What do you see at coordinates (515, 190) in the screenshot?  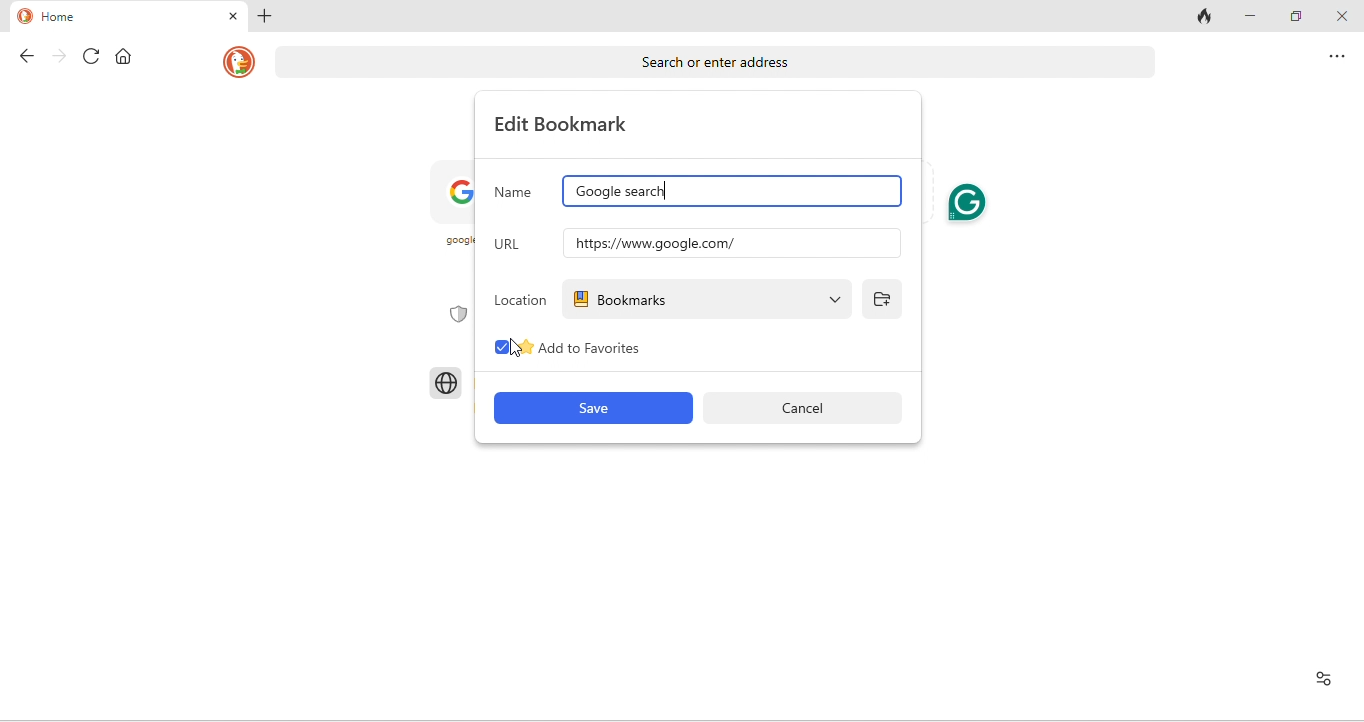 I see `name` at bounding box center [515, 190].